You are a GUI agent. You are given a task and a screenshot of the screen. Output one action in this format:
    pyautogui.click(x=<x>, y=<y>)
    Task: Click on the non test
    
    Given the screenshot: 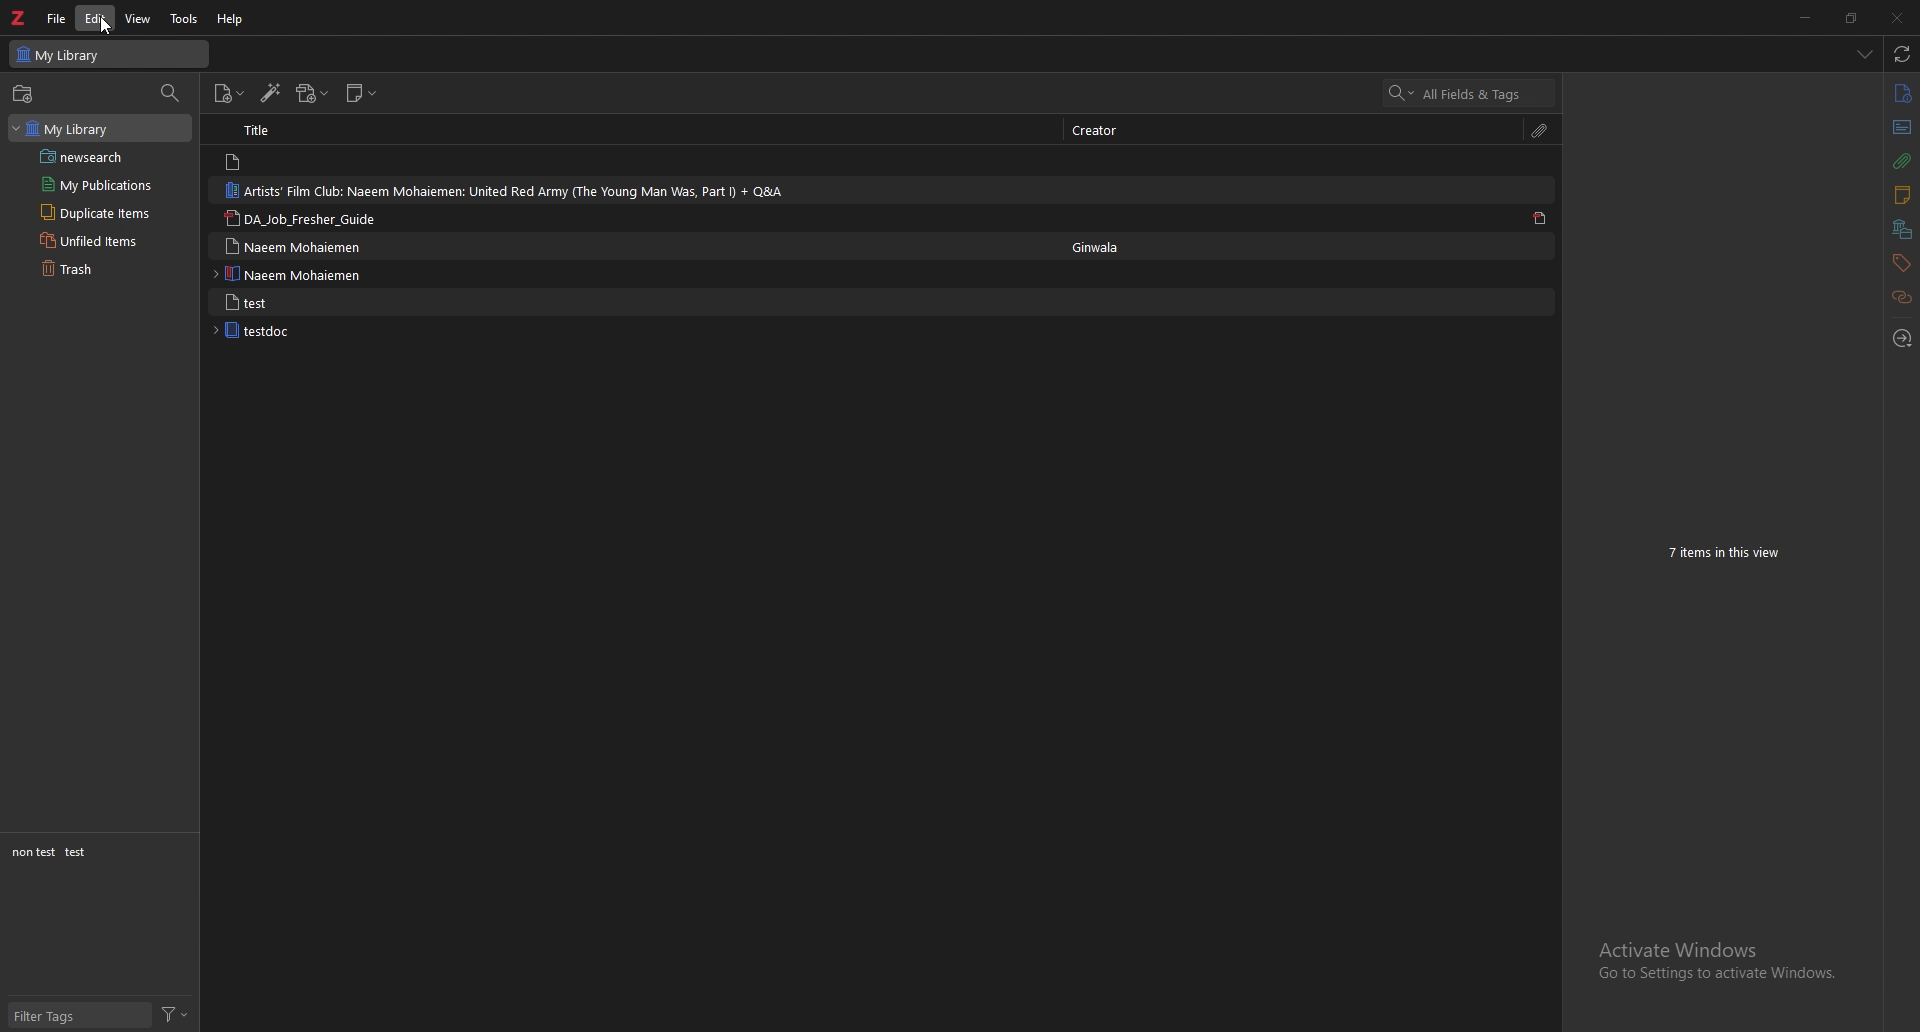 What is the action you would take?
    pyautogui.click(x=32, y=853)
    